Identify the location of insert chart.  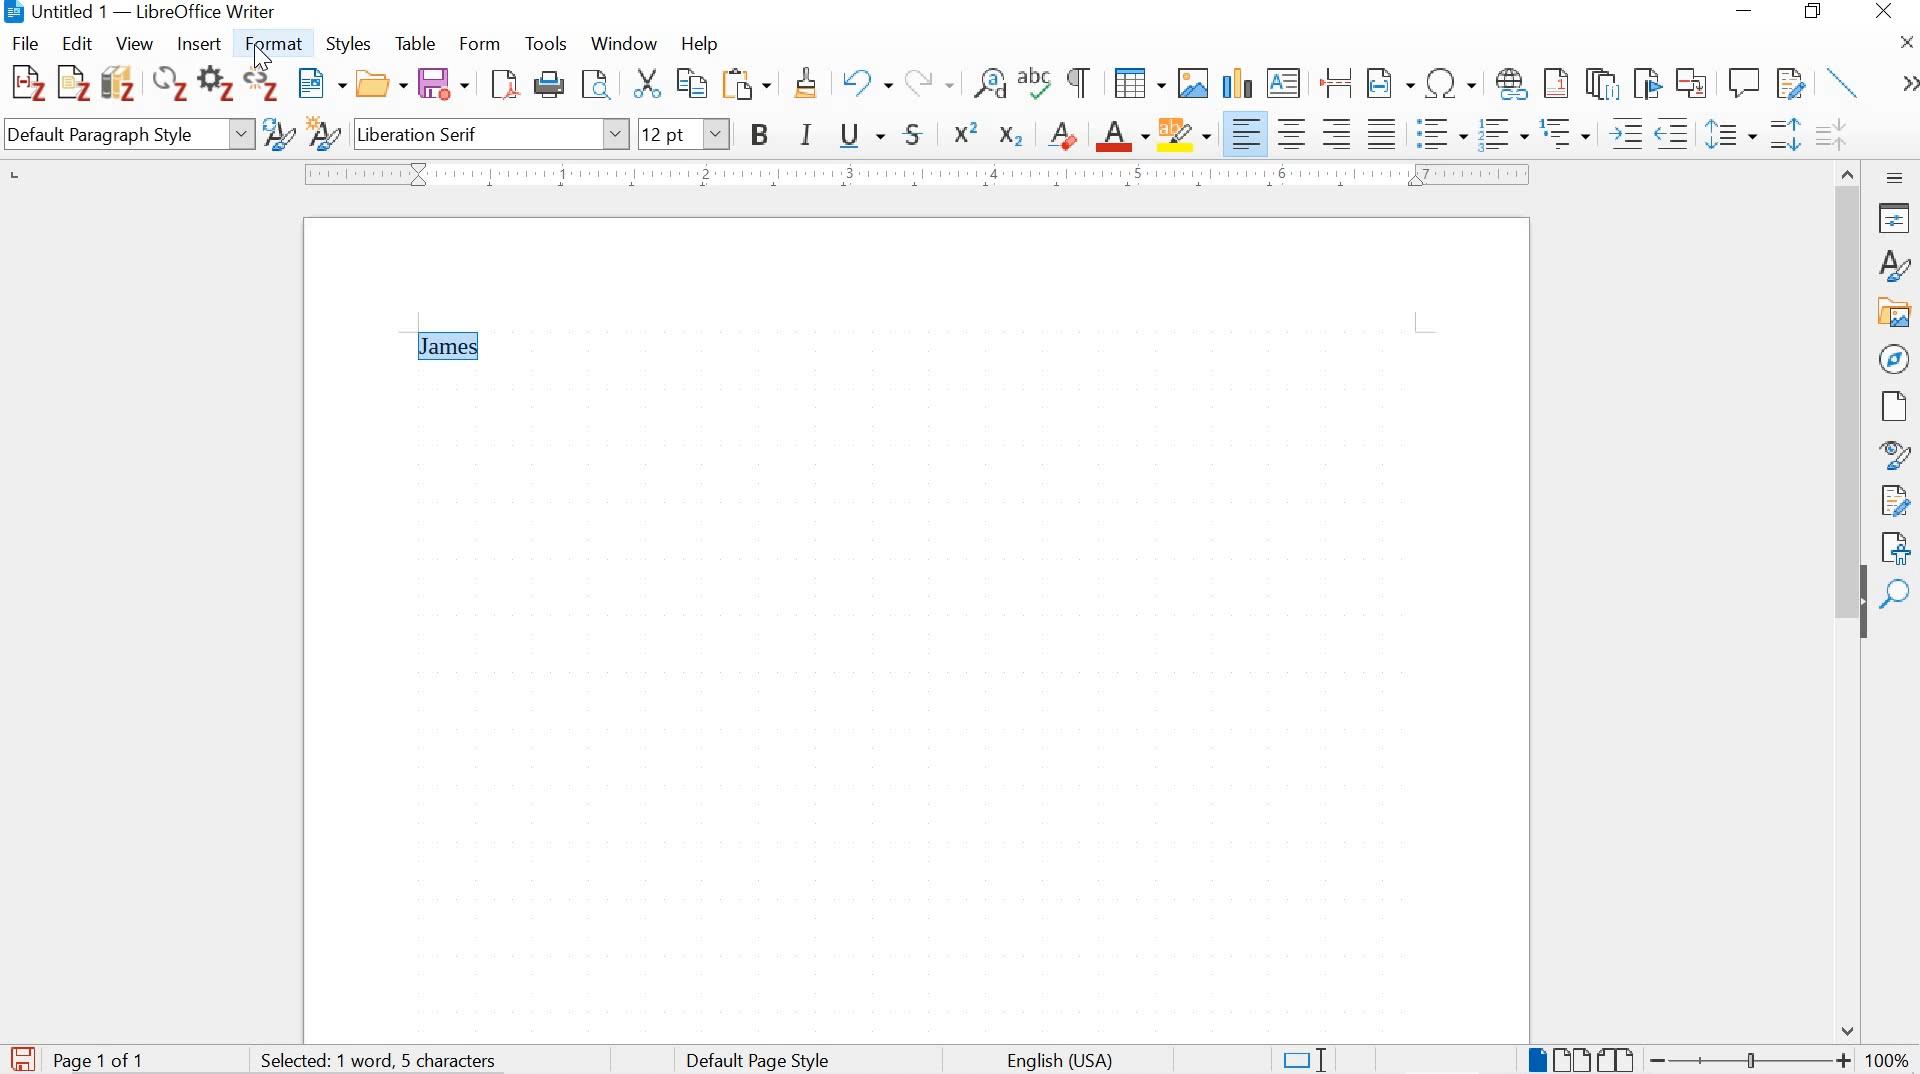
(1236, 85).